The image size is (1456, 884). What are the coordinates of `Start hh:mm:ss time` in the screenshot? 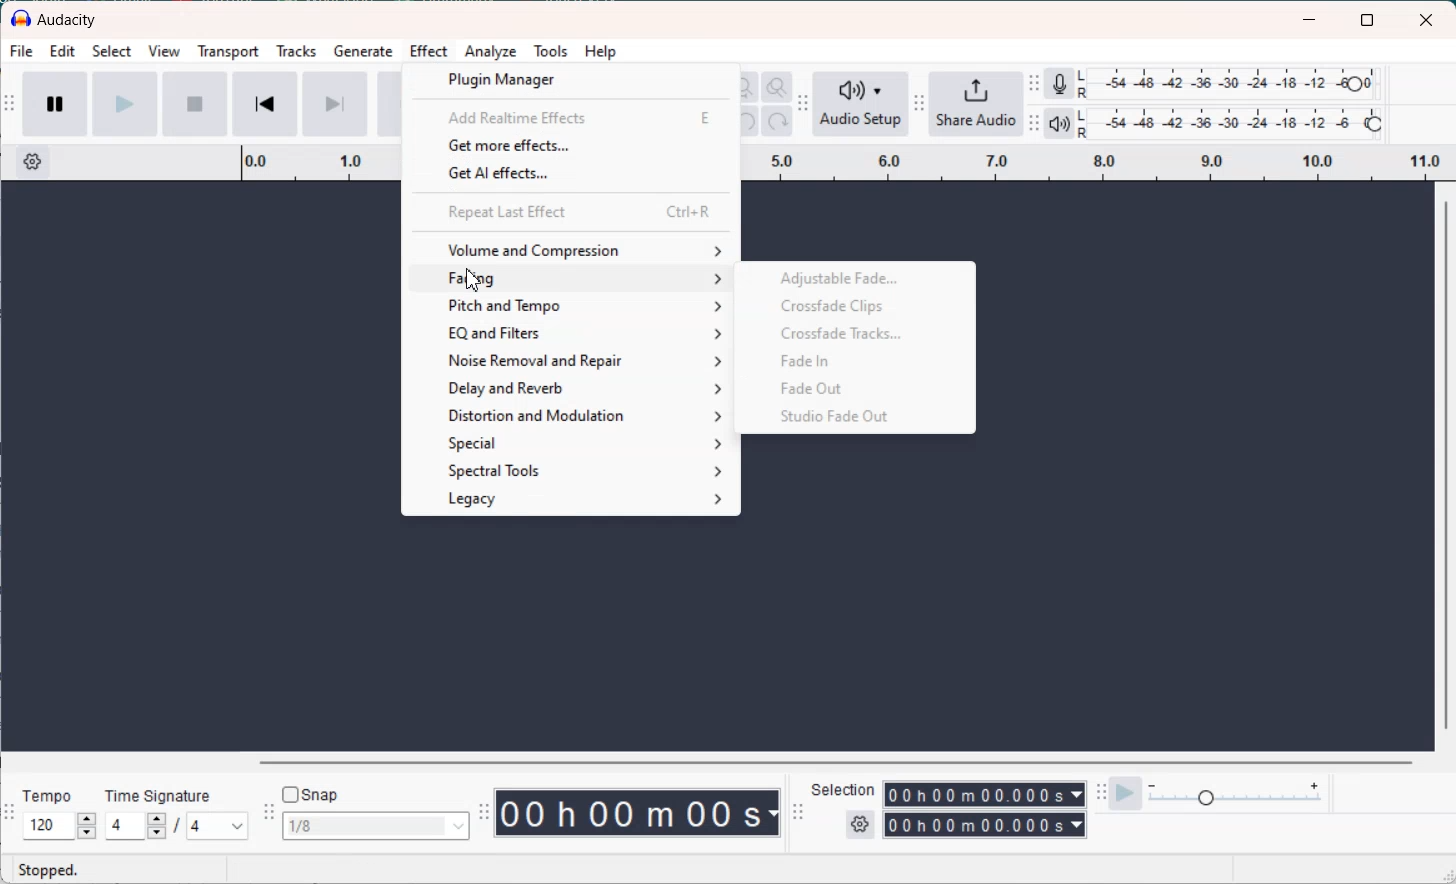 It's located at (985, 794).